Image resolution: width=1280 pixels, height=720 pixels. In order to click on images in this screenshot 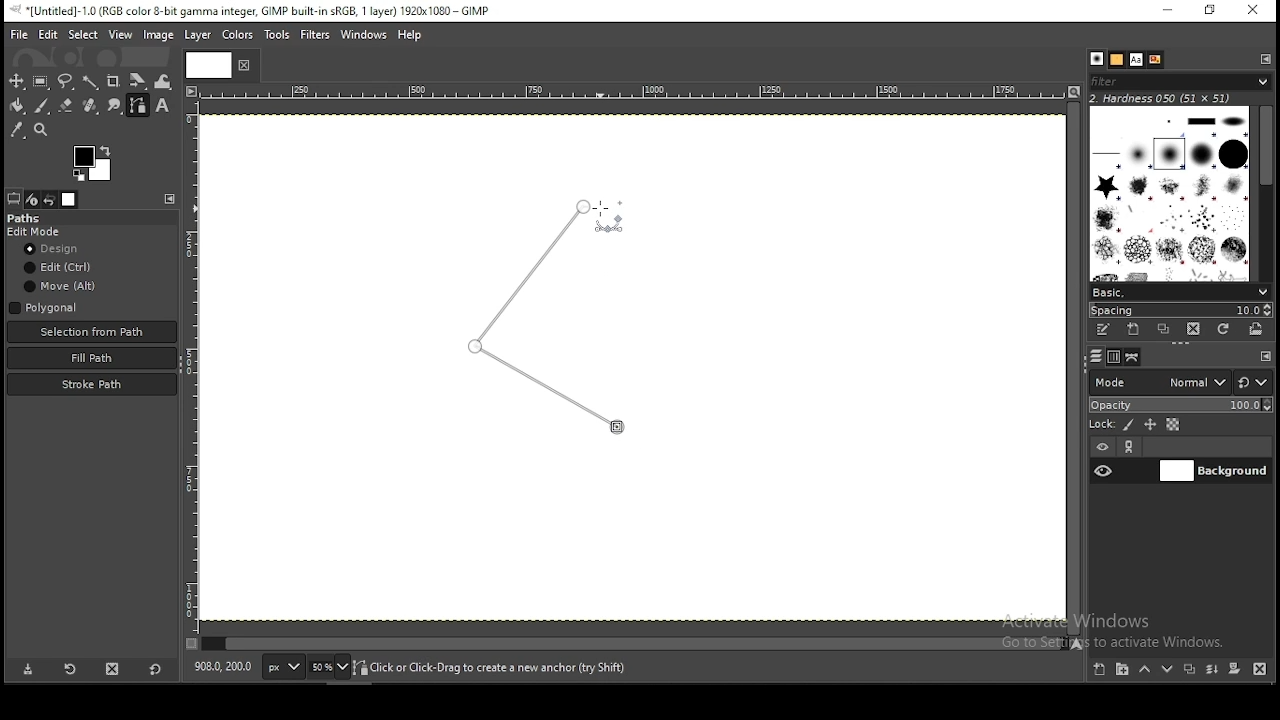, I will do `click(70, 199)`.